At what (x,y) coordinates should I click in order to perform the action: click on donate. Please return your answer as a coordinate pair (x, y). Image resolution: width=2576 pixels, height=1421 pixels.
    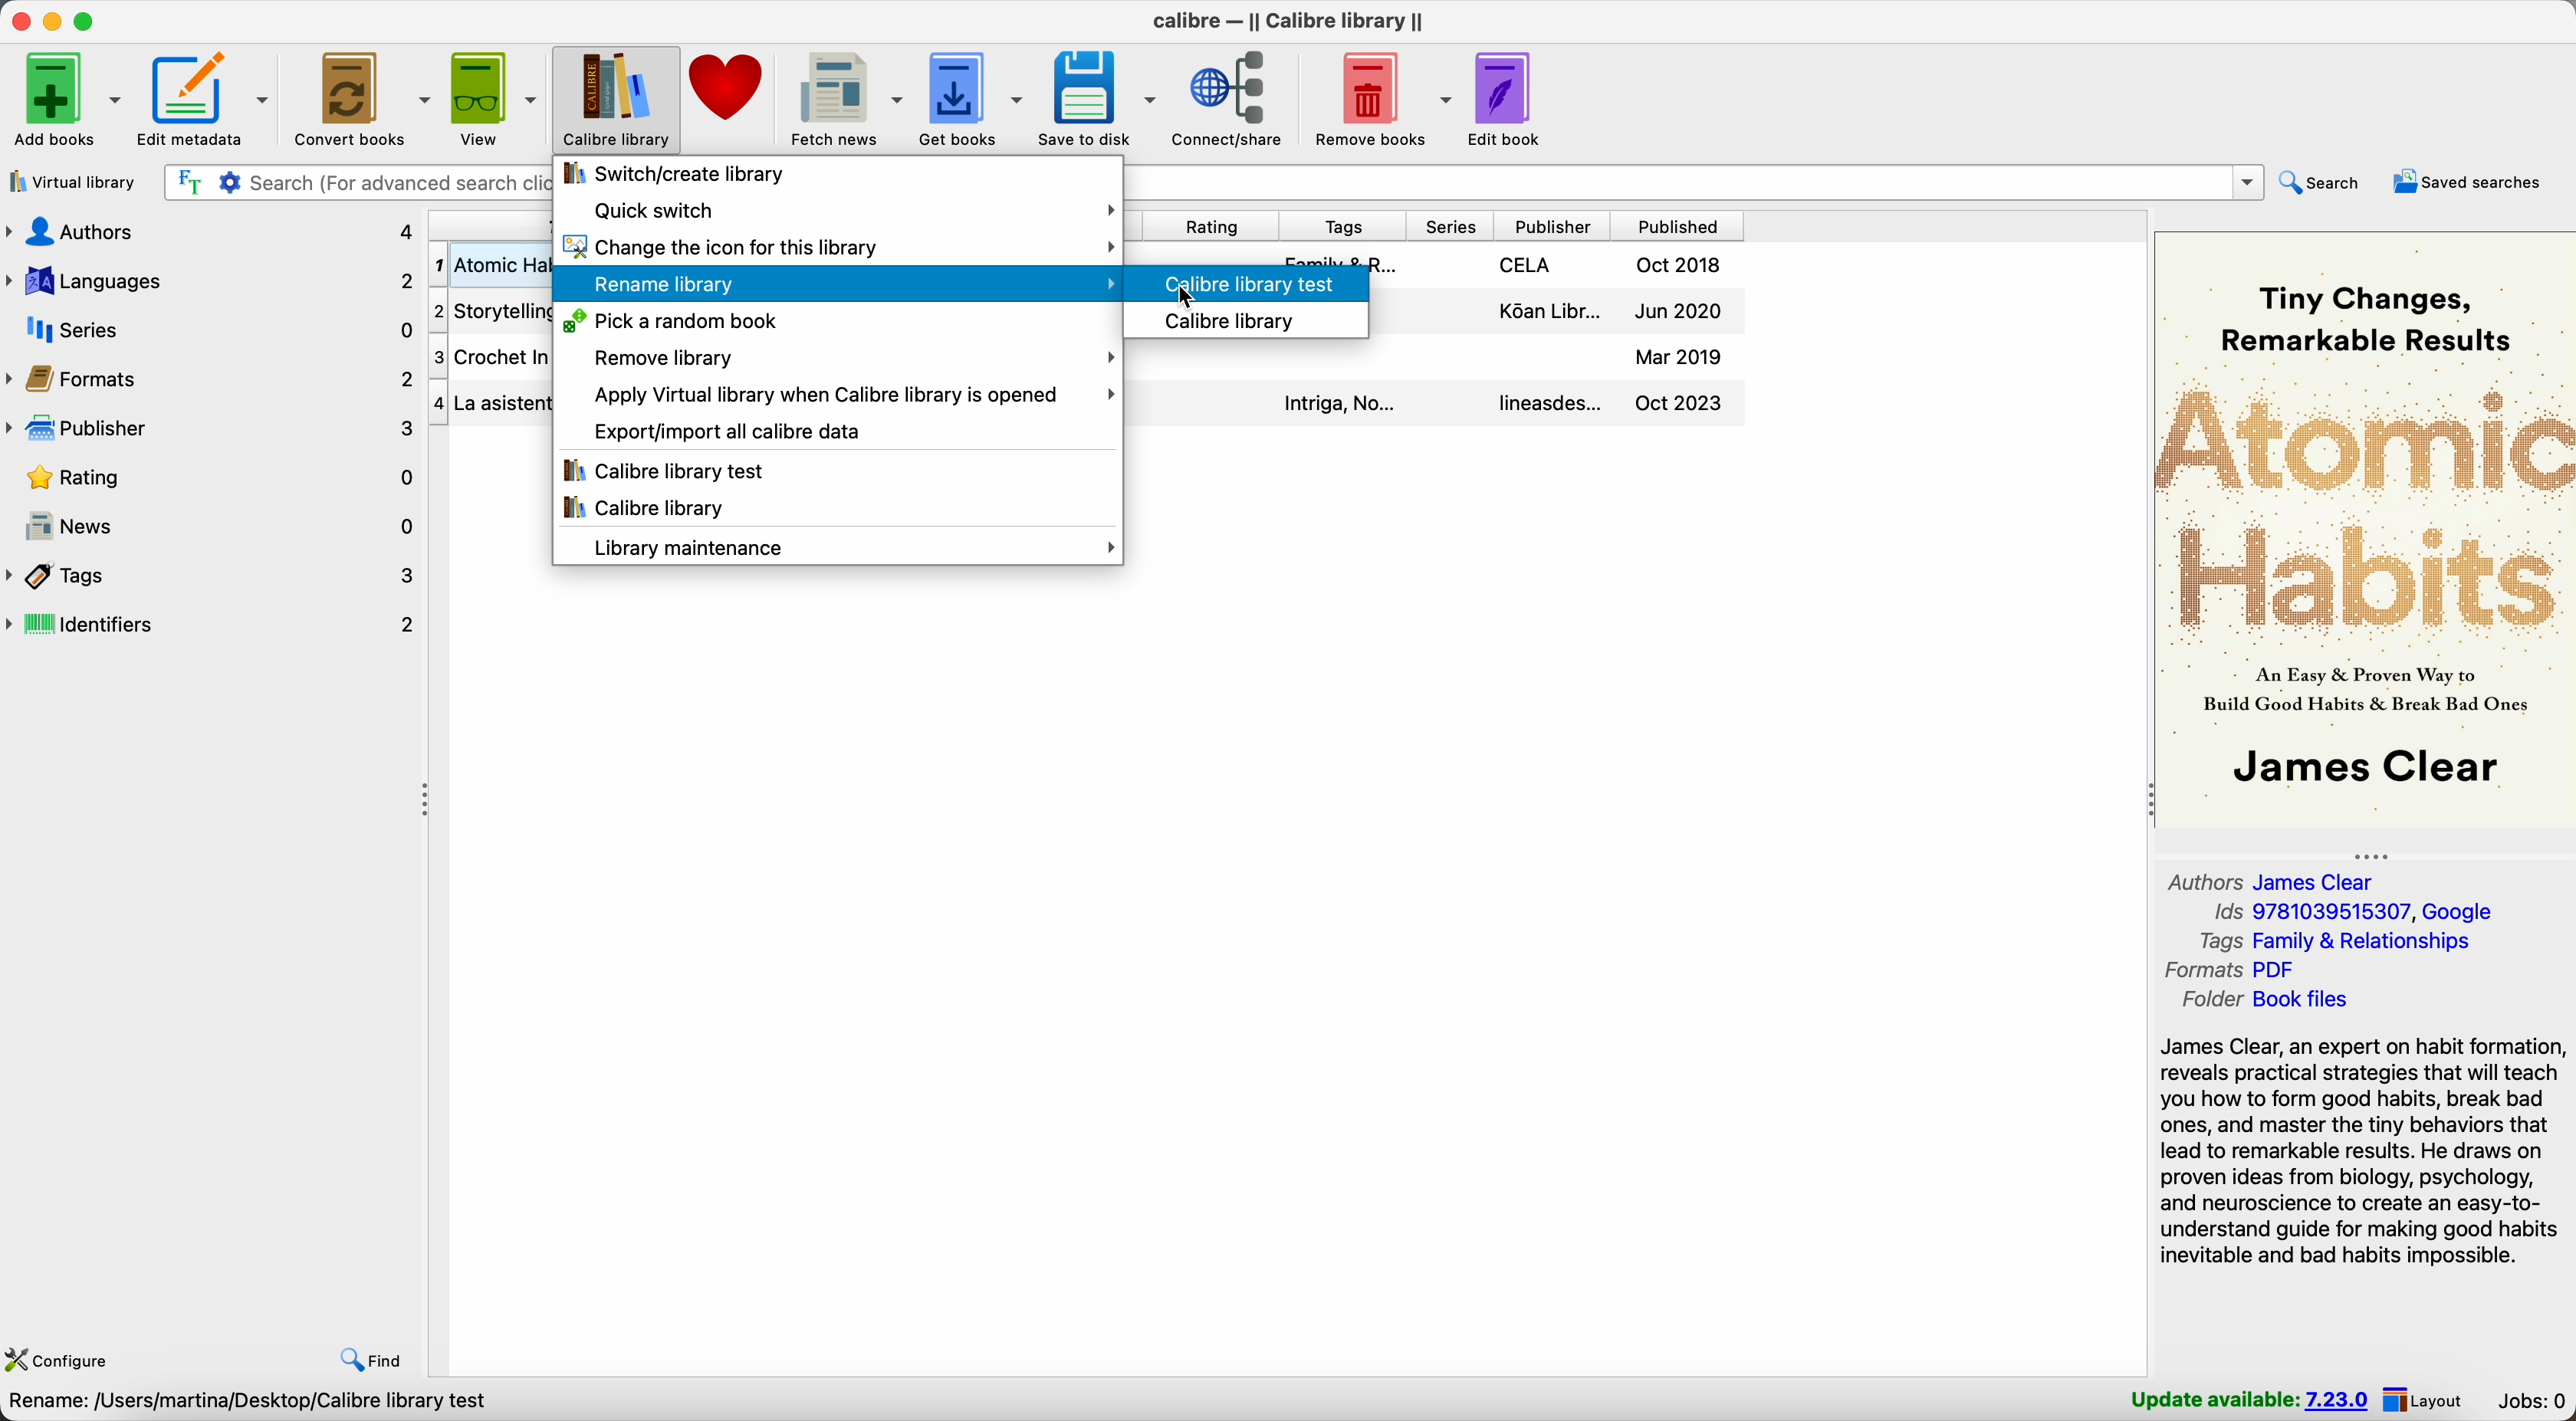
    Looking at the image, I should click on (731, 86).